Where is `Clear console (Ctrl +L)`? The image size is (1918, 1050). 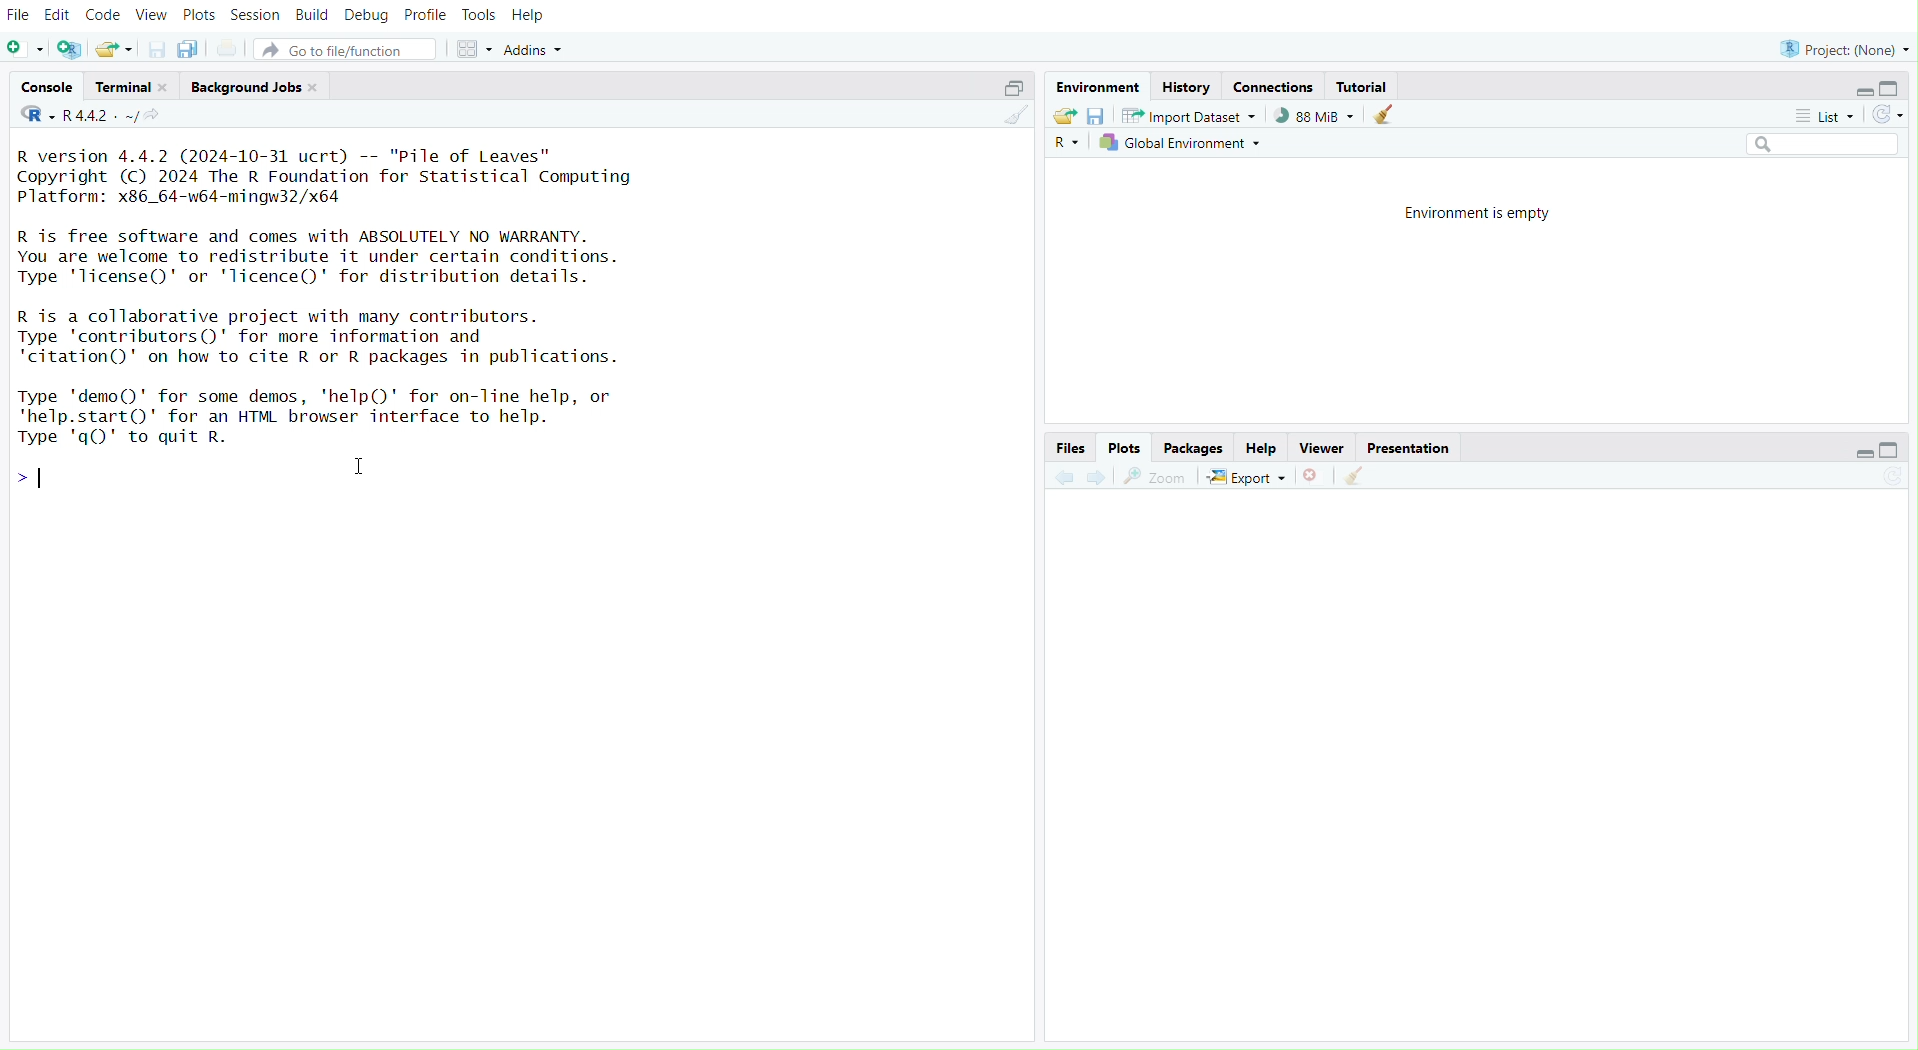
Clear console (Ctrl +L) is located at coordinates (1362, 474).